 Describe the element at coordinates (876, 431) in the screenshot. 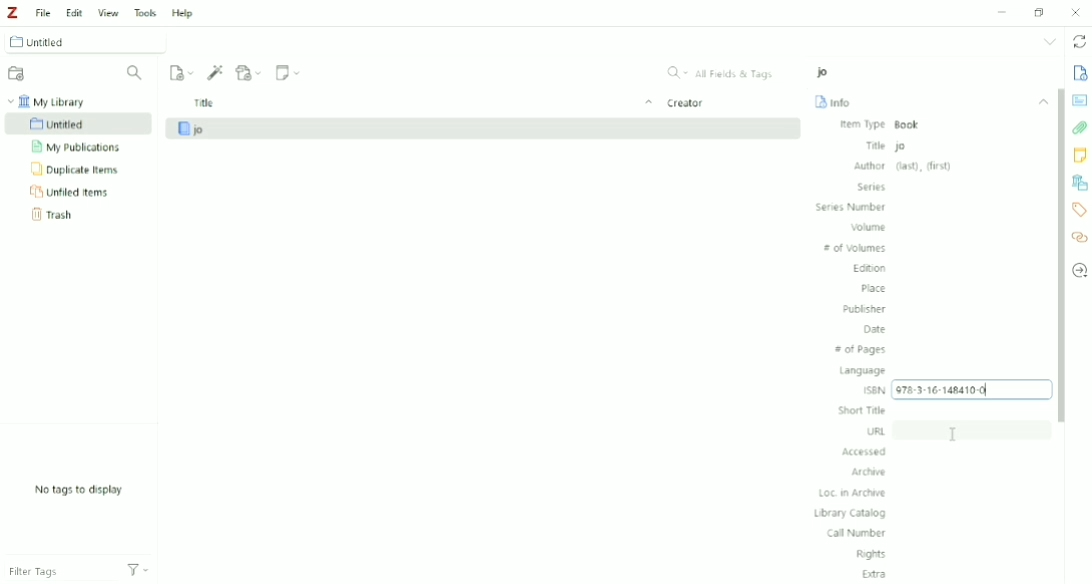

I see `URL` at that location.